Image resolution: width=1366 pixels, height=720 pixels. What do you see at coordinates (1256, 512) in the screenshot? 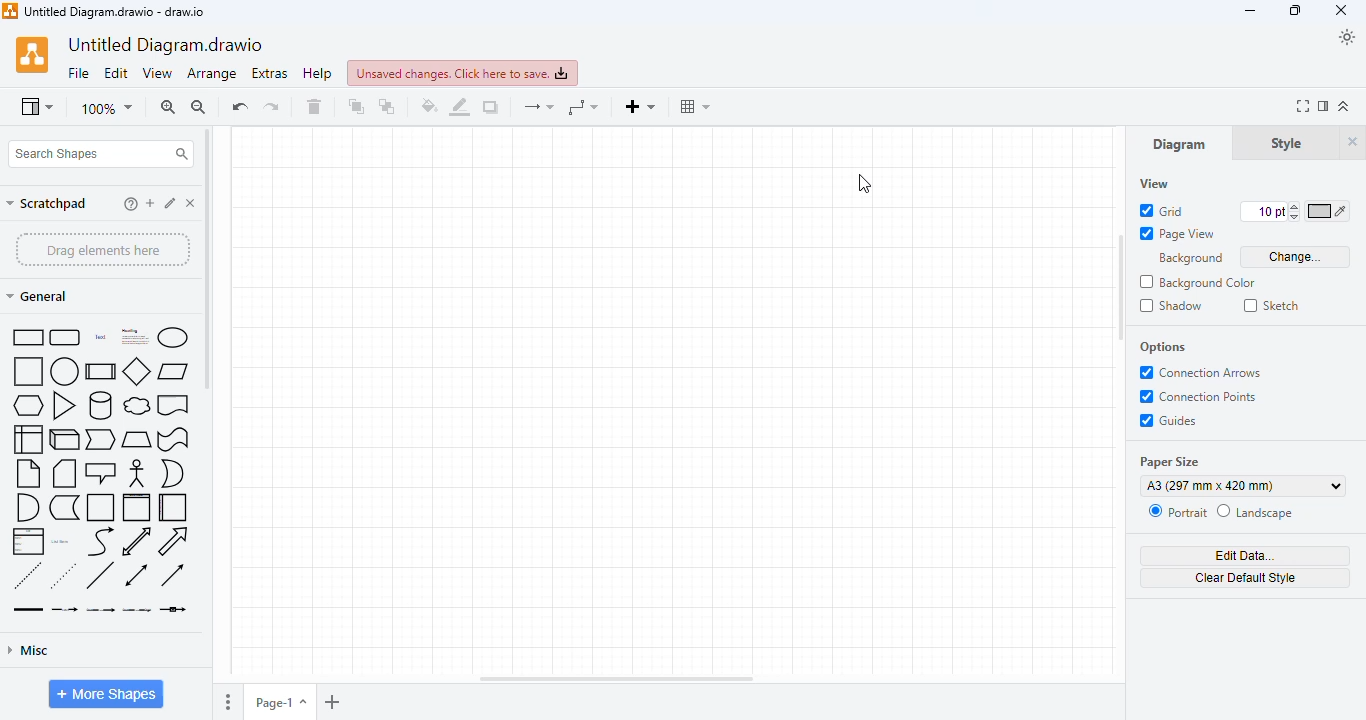
I see `landscape` at bounding box center [1256, 512].